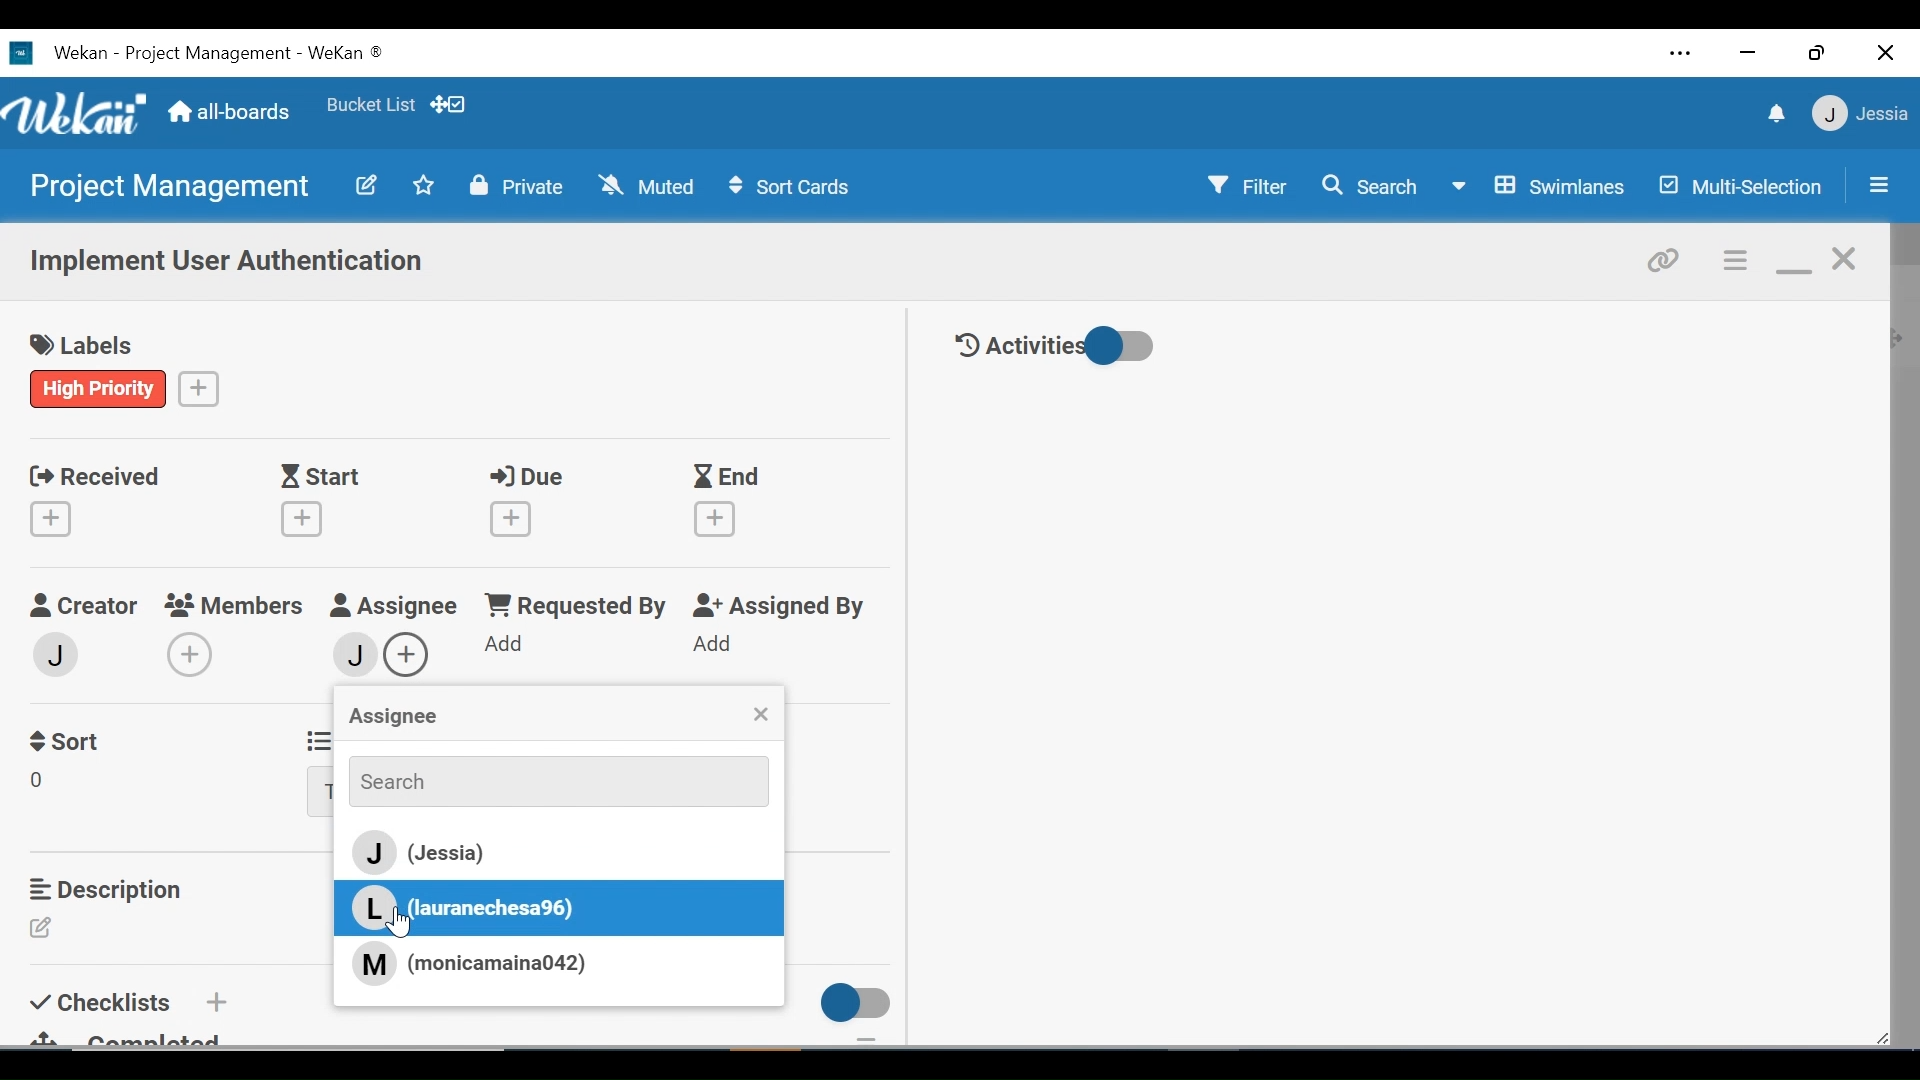 This screenshot has height=1080, width=1920. What do you see at coordinates (111, 889) in the screenshot?
I see `Description` at bounding box center [111, 889].